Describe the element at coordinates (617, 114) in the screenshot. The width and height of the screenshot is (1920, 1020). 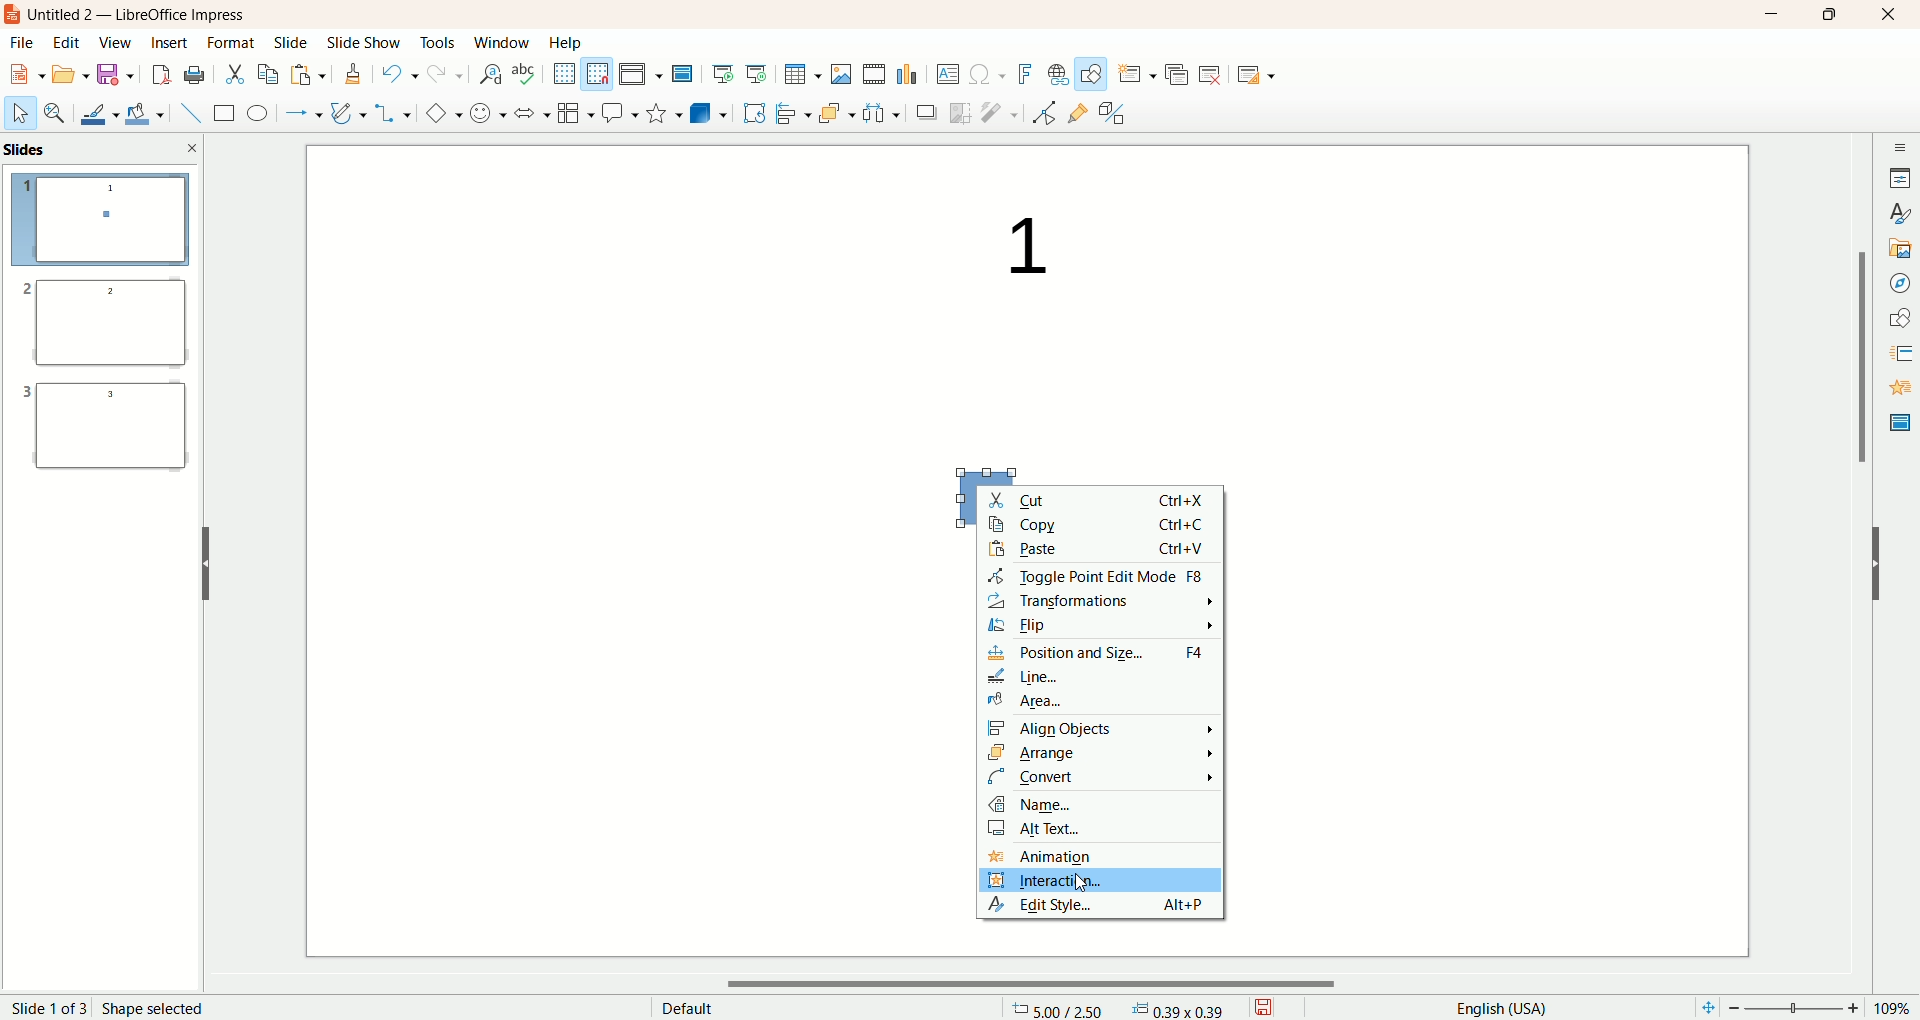
I see `callout shapes` at that location.